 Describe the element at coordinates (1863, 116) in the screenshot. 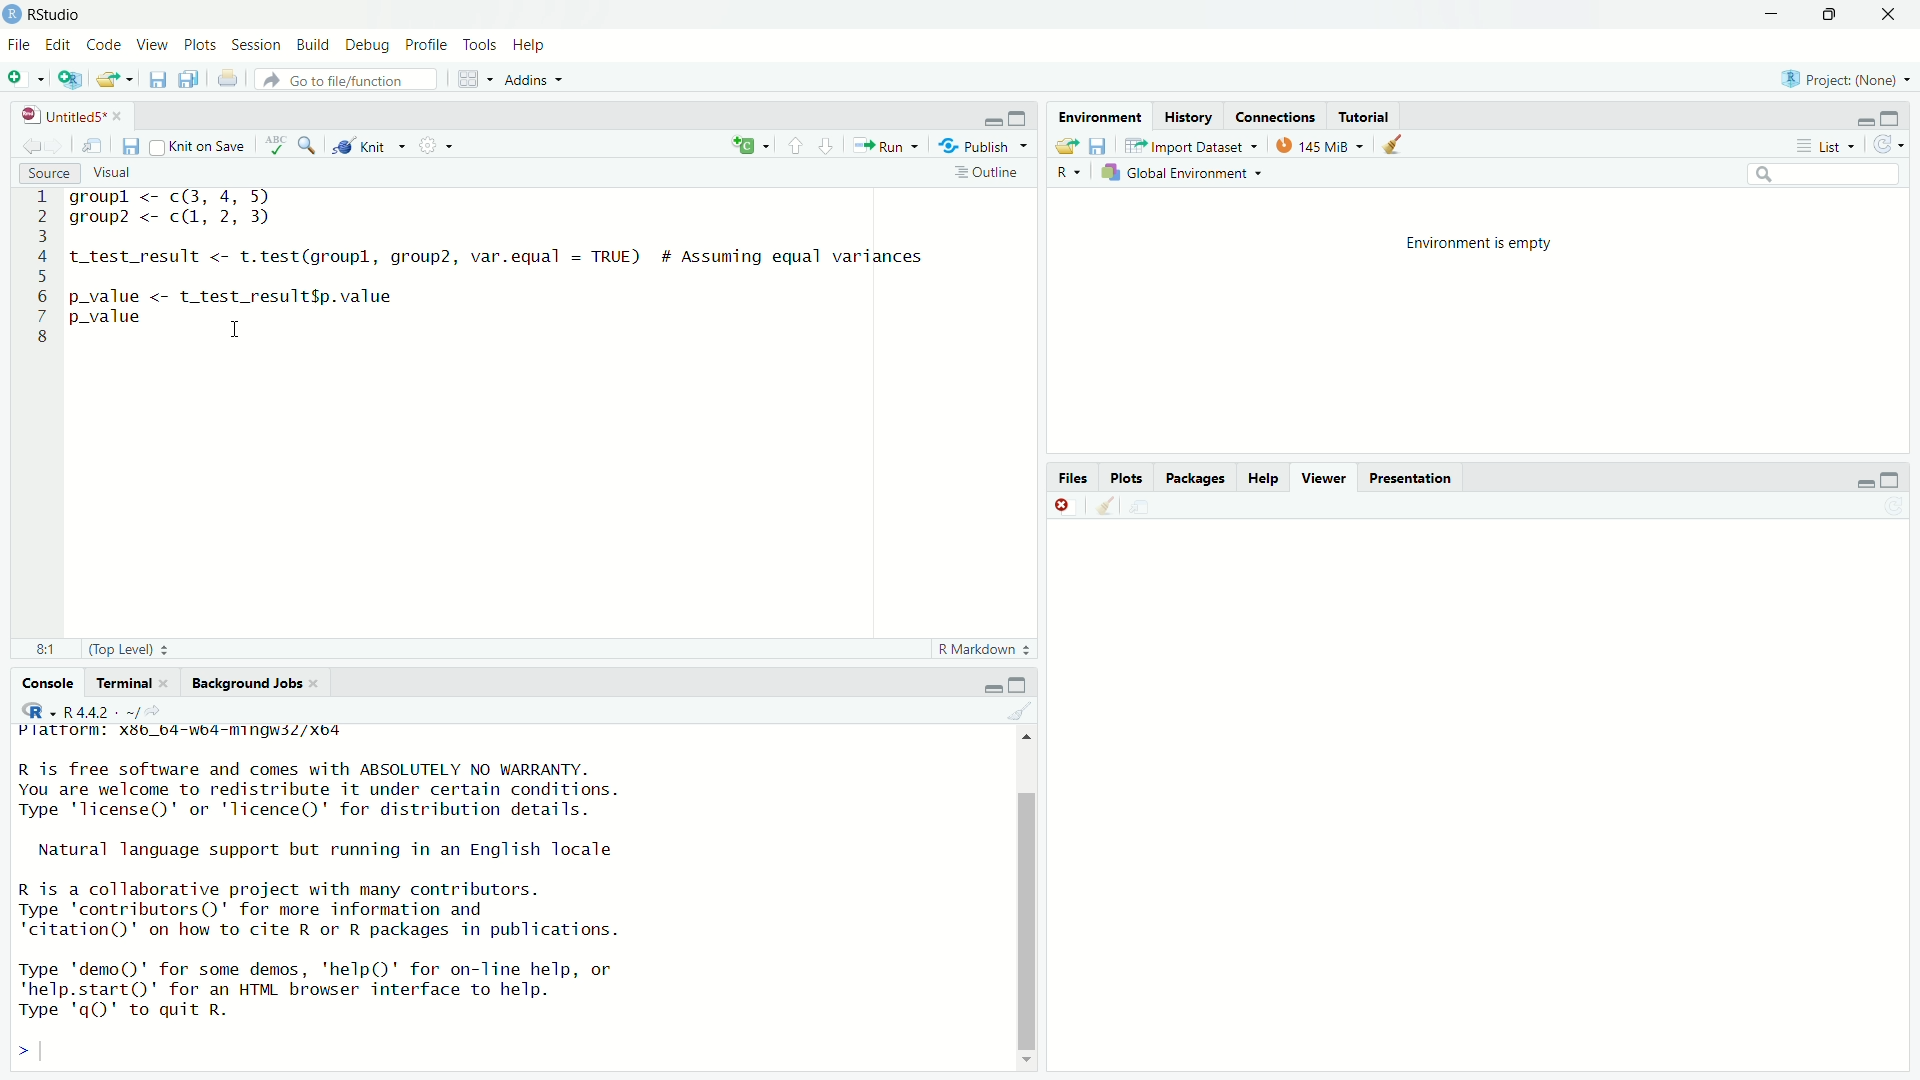

I see `minimise` at that location.